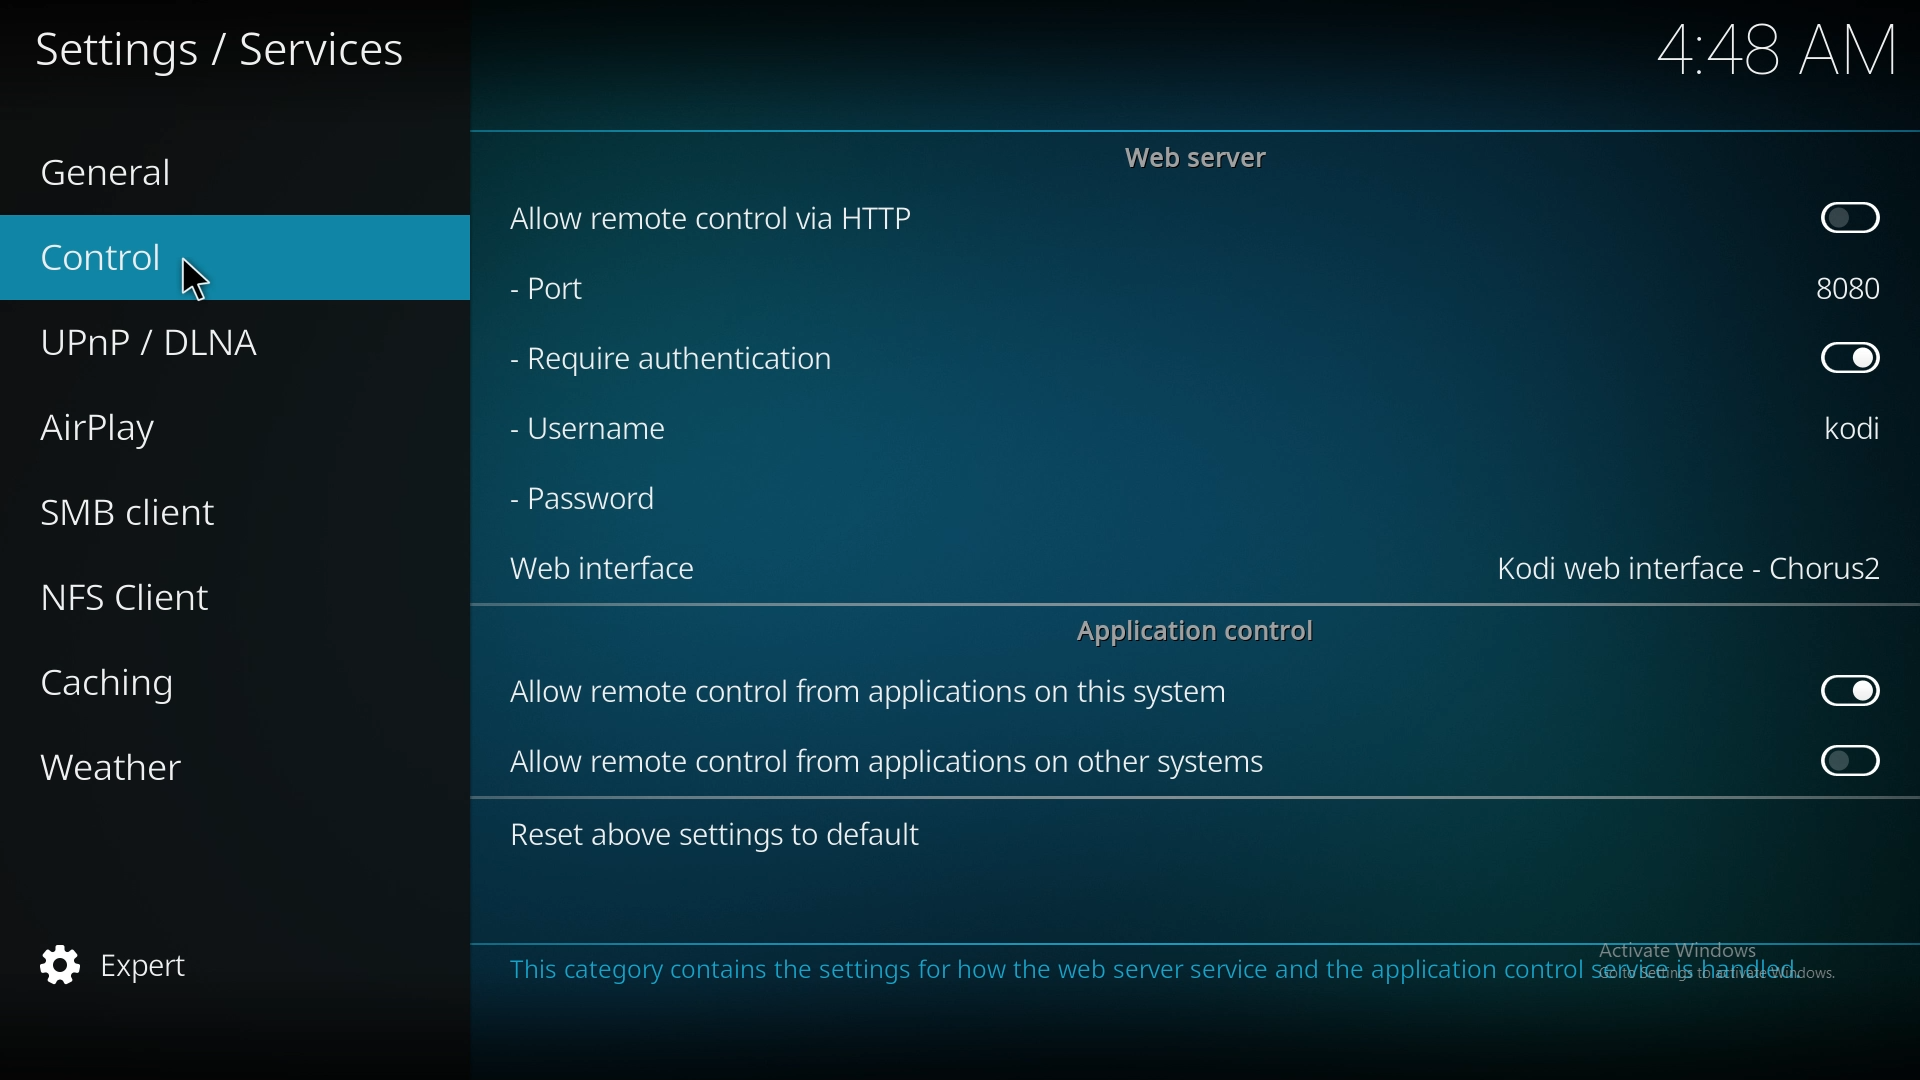  What do you see at coordinates (1860, 428) in the screenshot?
I see `kodi` at bounding box center [1860, 428].